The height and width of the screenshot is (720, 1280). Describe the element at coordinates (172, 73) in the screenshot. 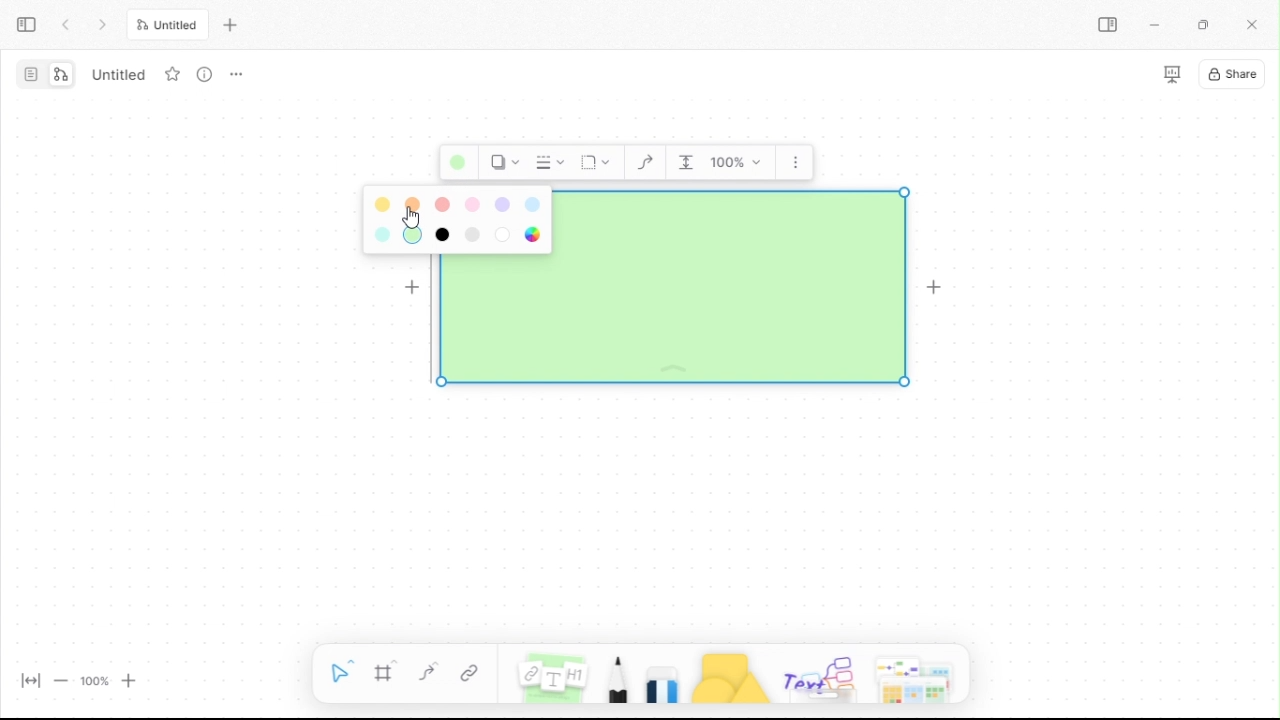

I see `favourite` at that location.